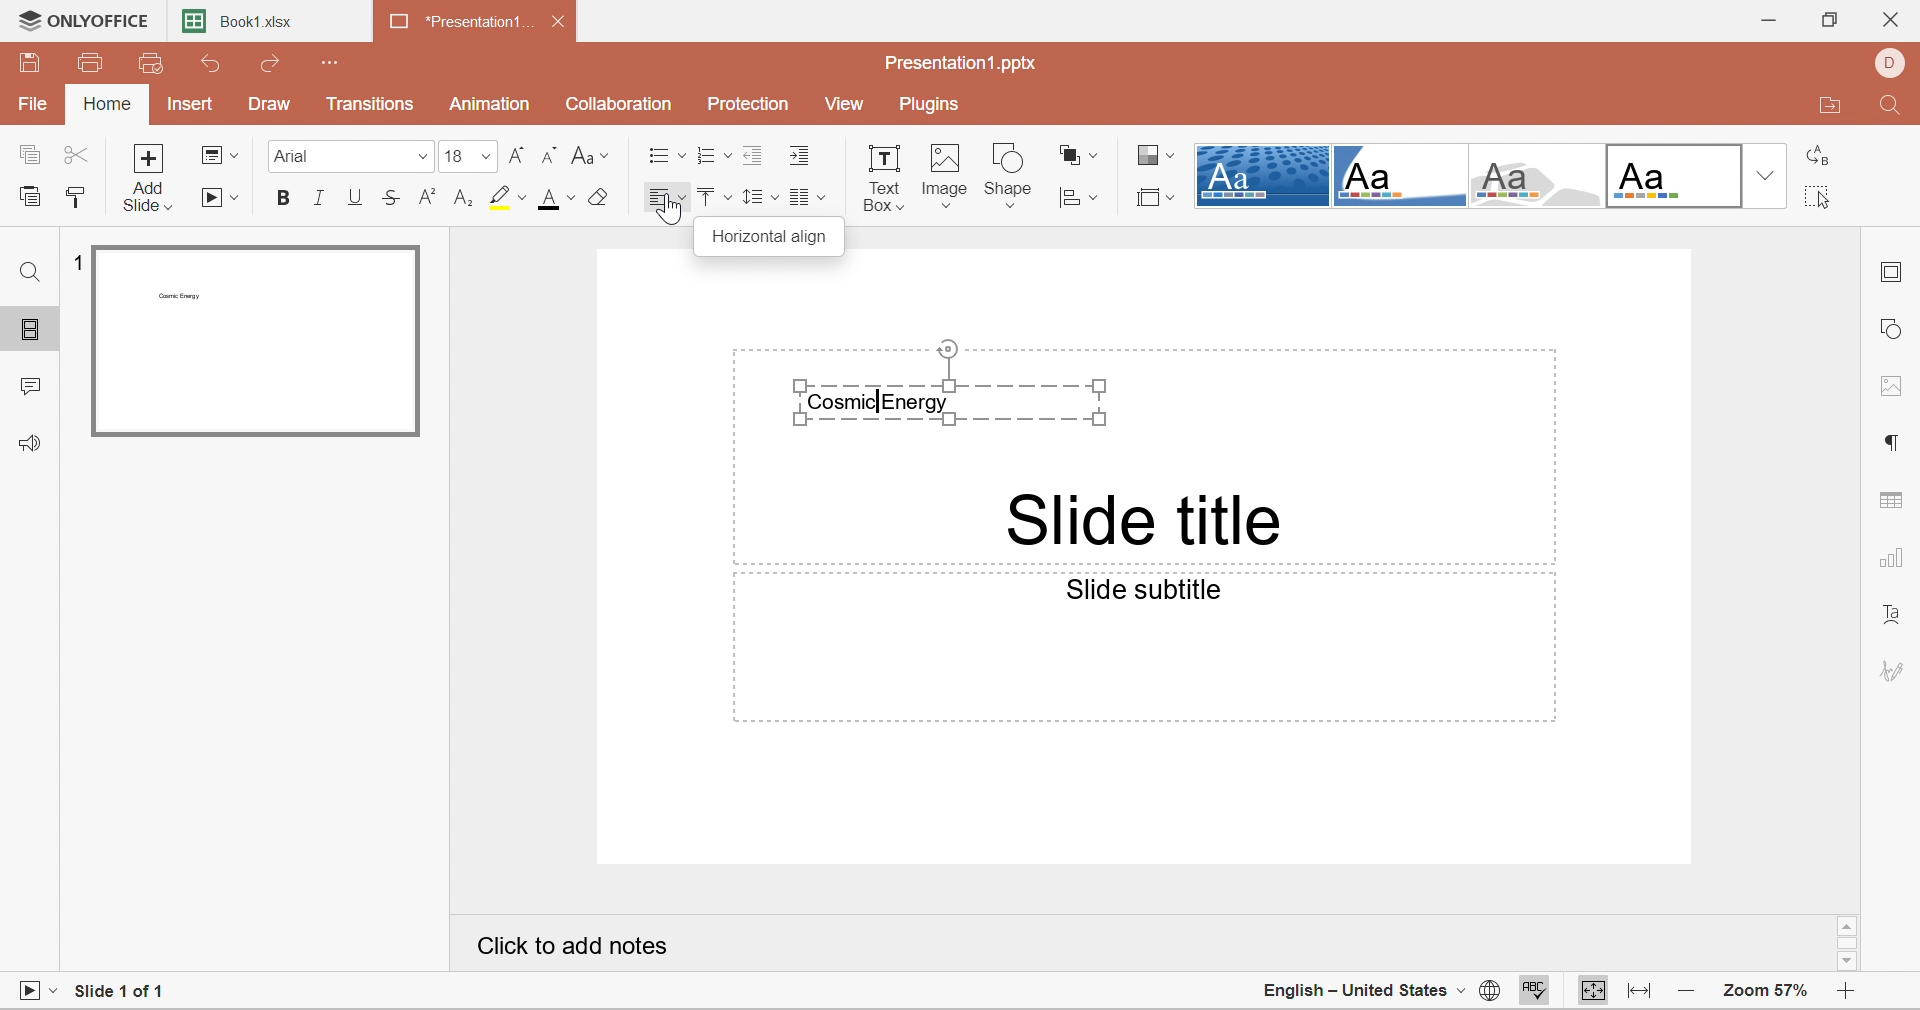 The height and width of the screenshot is (1010, 1920). Describe the element at coordinates (1081, 197) in the screenshot. I see `Align shape` at that location.